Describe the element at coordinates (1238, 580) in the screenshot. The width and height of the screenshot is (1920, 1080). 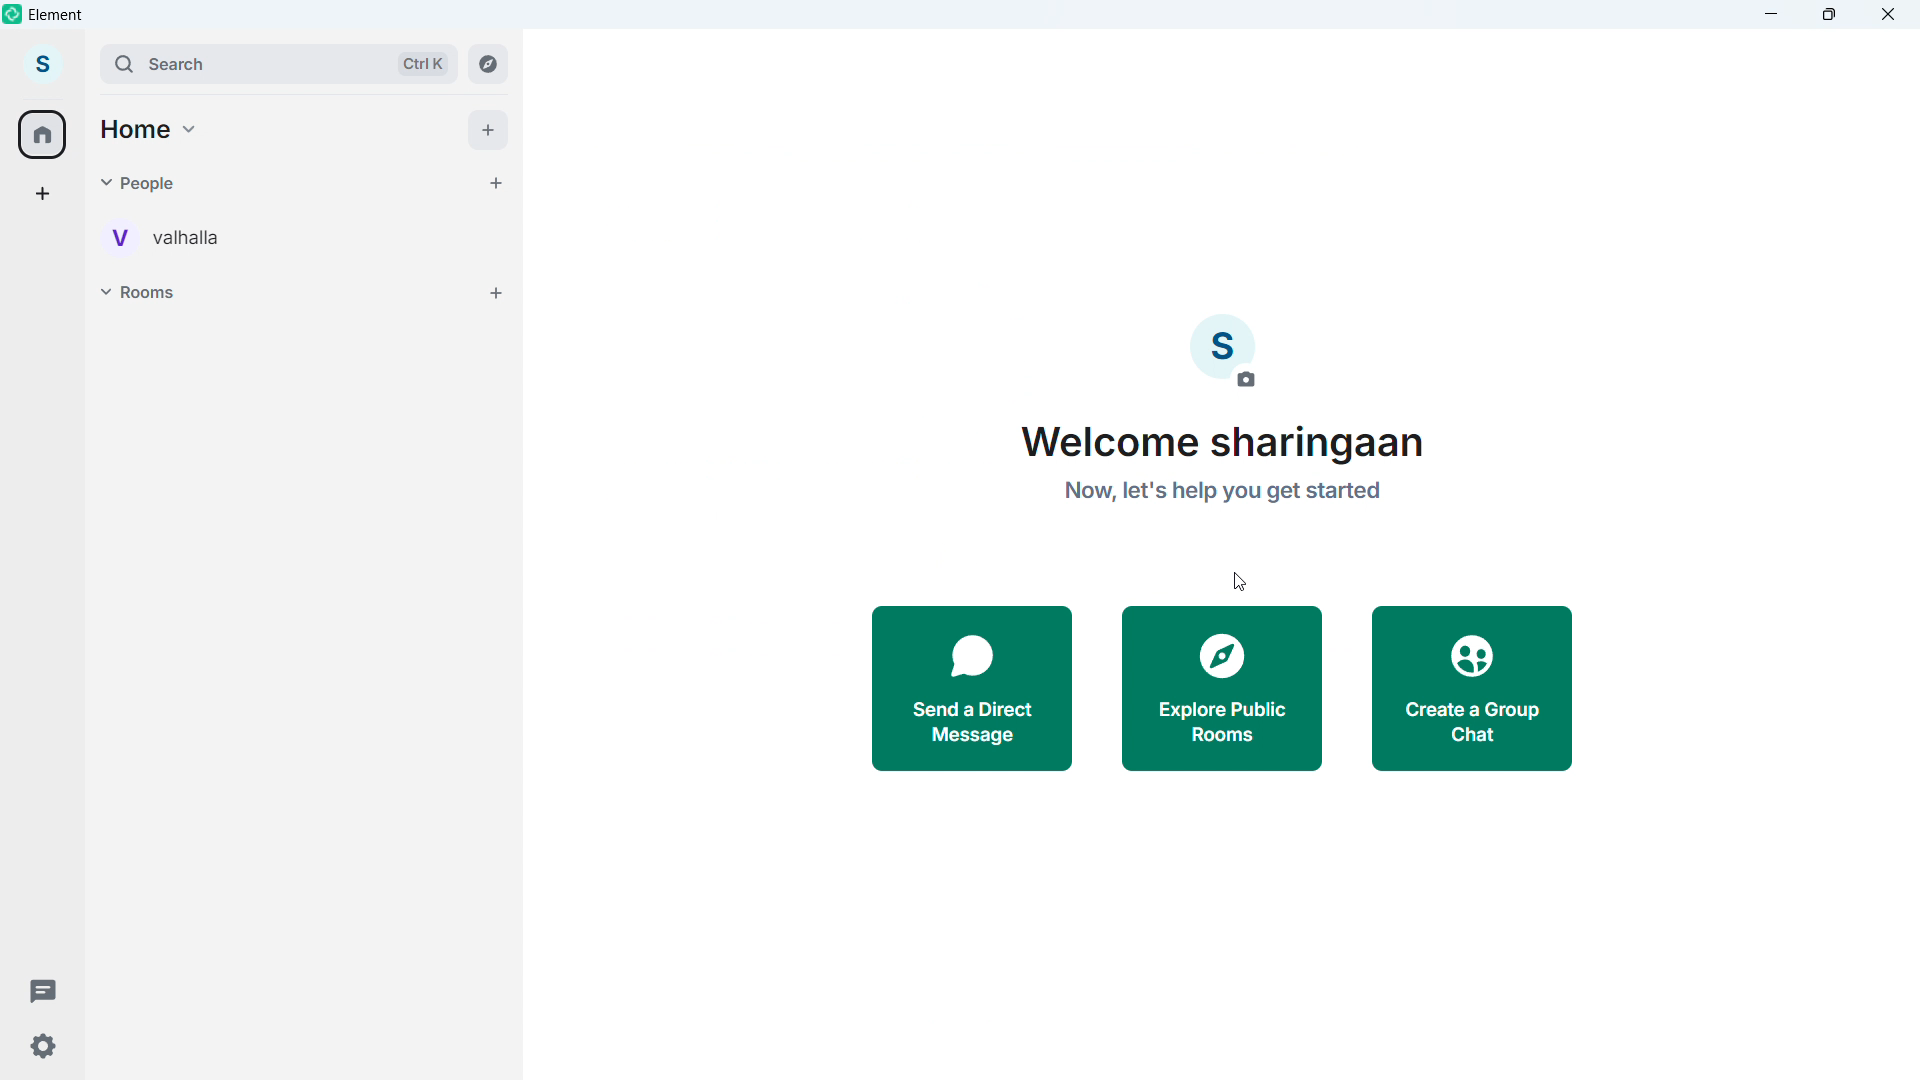
I see `cursor` at that location.